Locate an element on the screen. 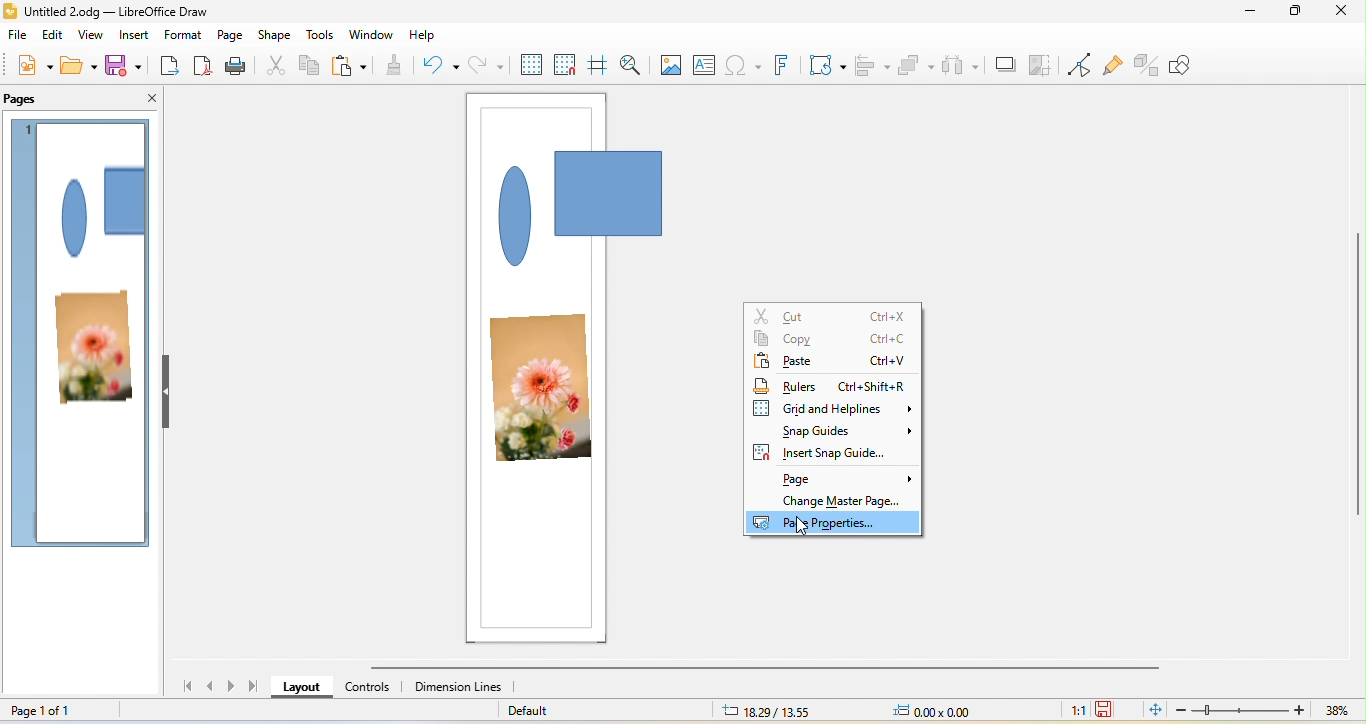  page properties is located at coordinates (835, 523).